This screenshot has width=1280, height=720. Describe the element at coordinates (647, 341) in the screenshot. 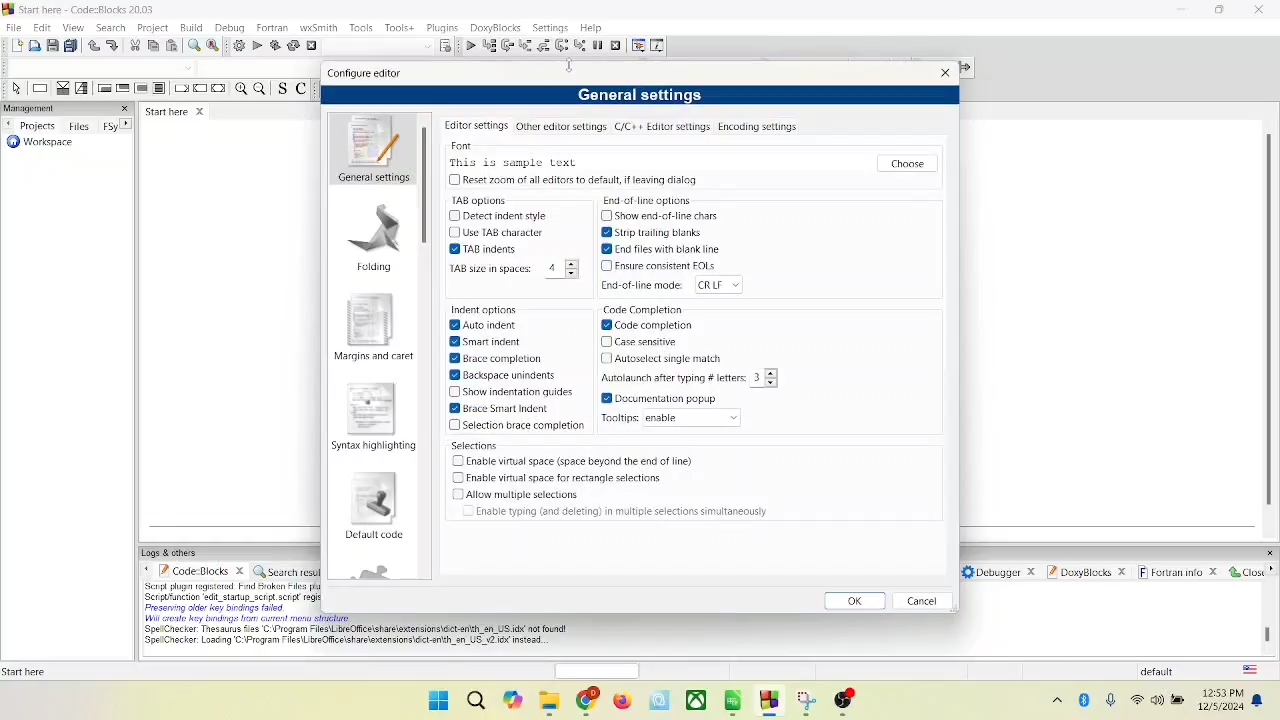

I see `case-sensitive` at that location.